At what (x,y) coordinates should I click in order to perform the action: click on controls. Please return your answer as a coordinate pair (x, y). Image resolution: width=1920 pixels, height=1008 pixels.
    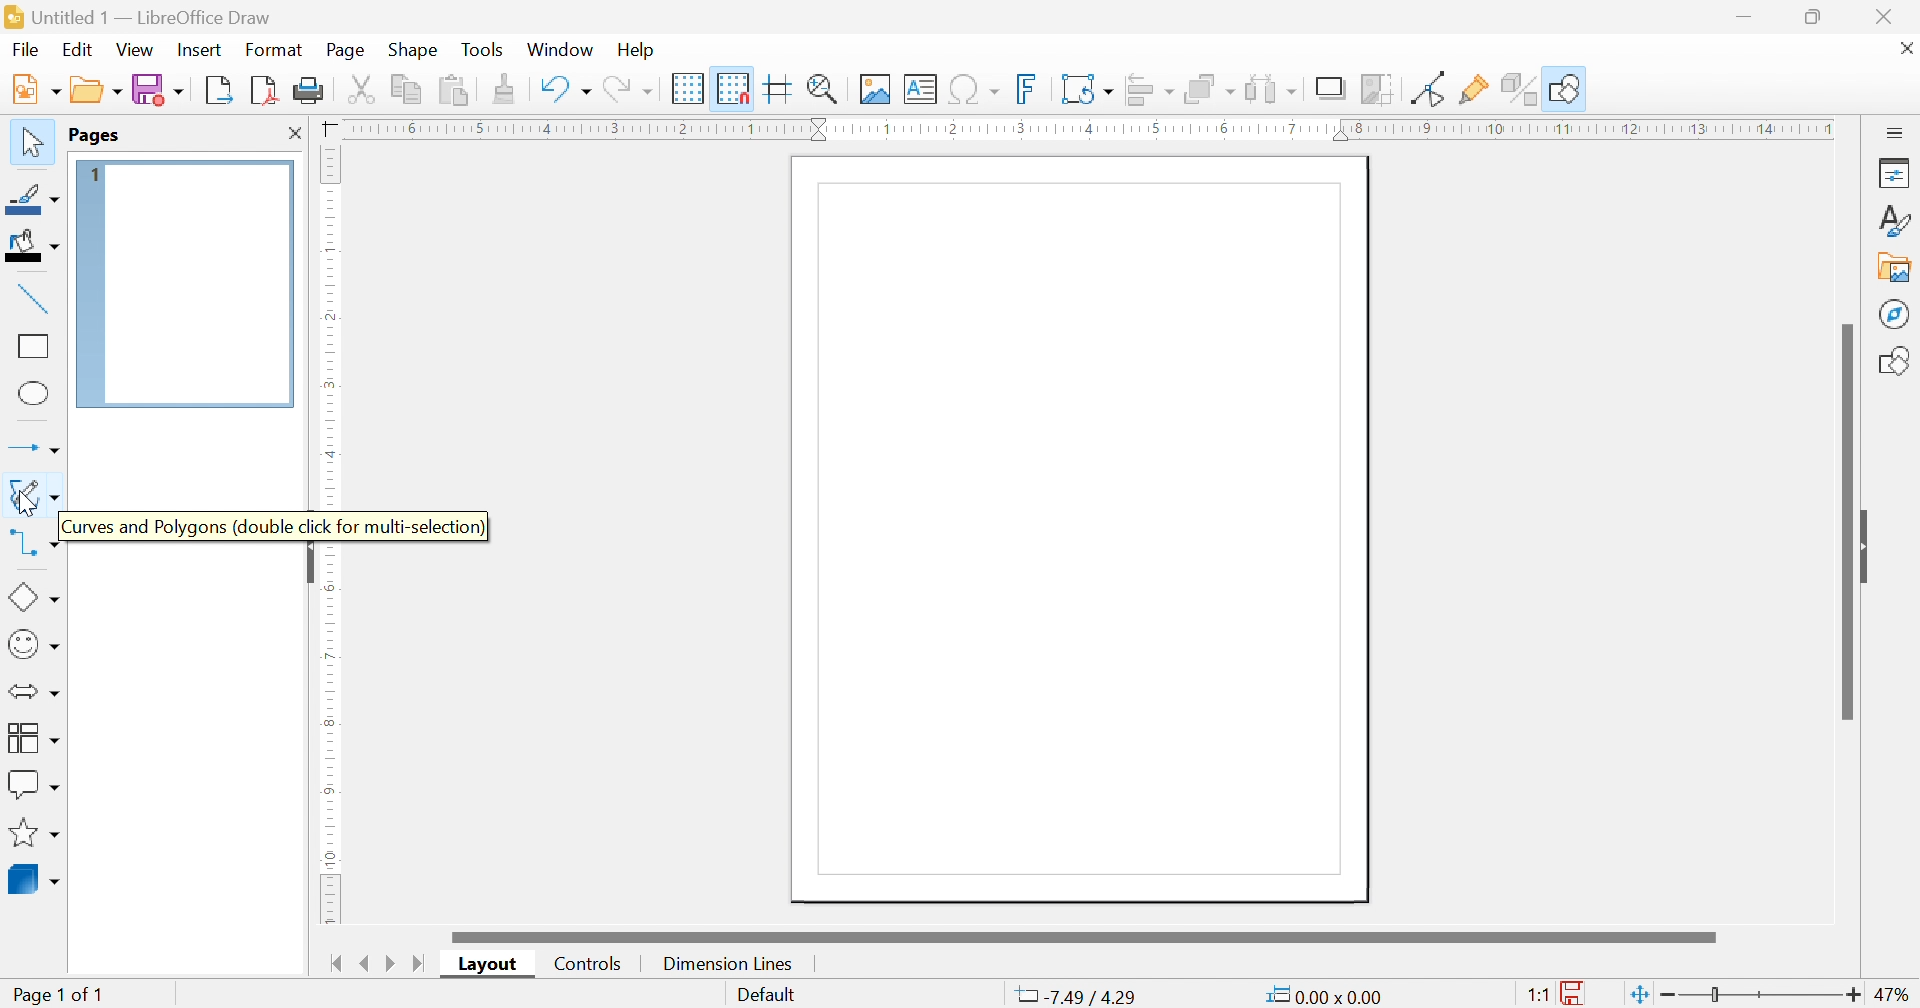
    Looking at the image, I should click on (591, 963).